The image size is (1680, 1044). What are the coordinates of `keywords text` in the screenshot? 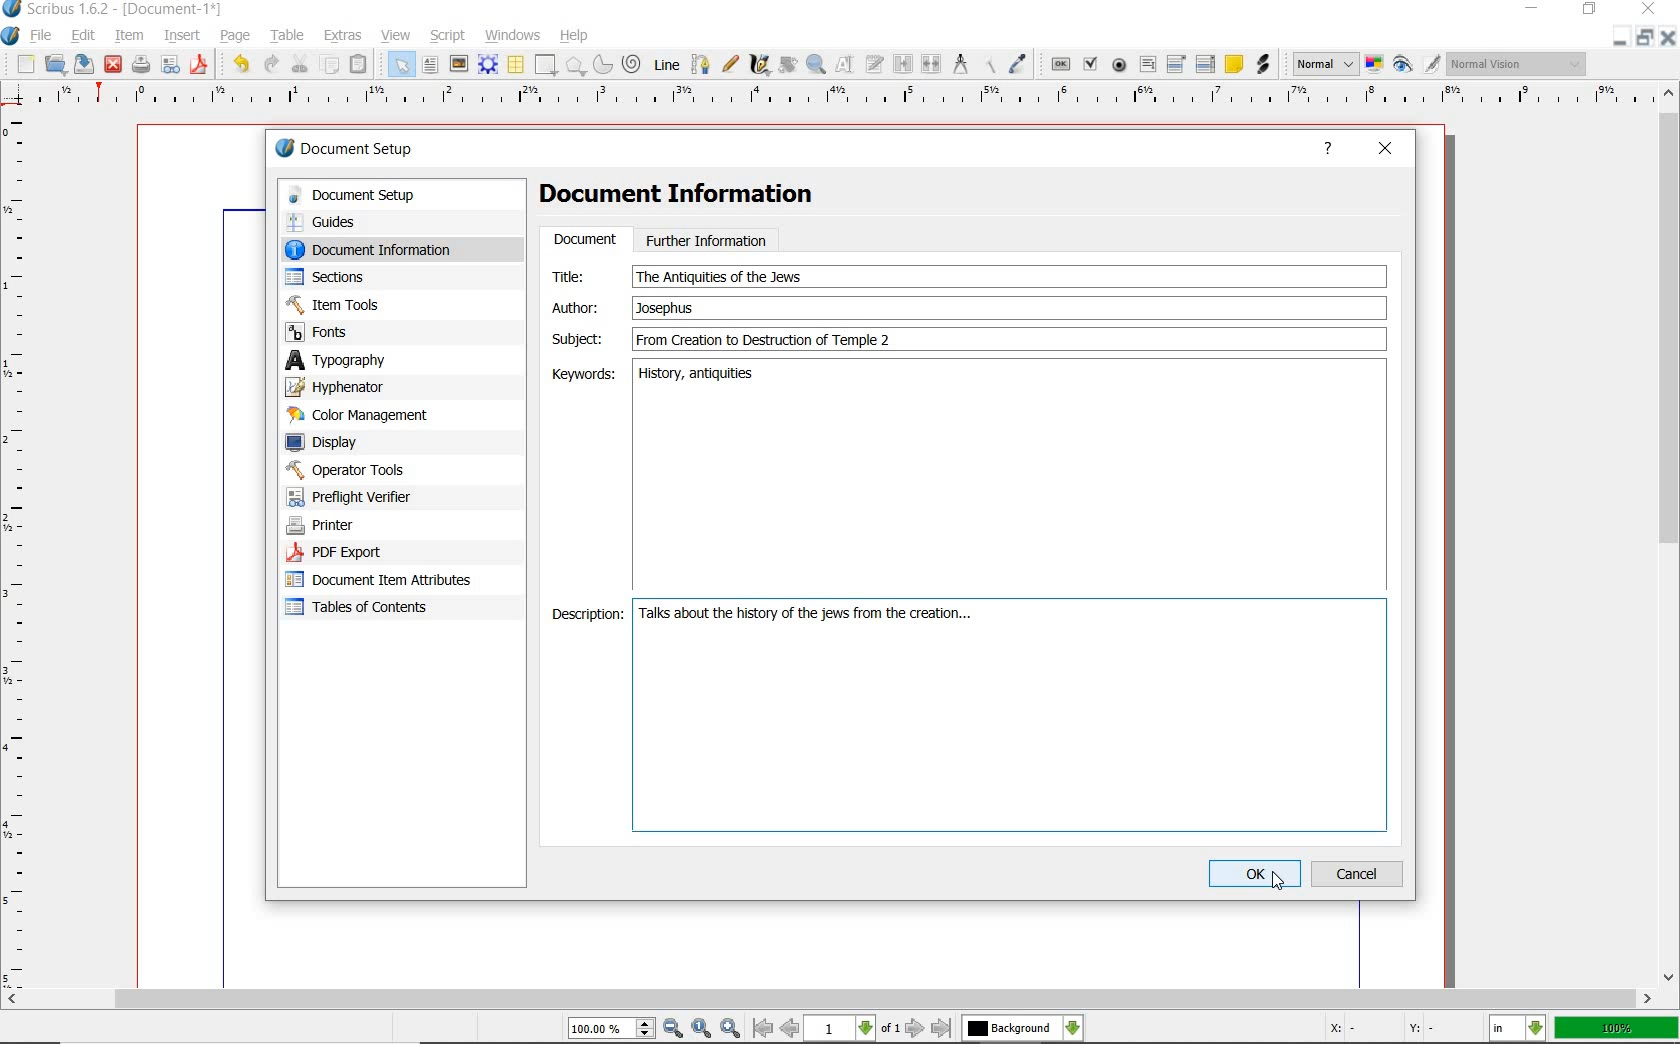 It's located at (699, 376).